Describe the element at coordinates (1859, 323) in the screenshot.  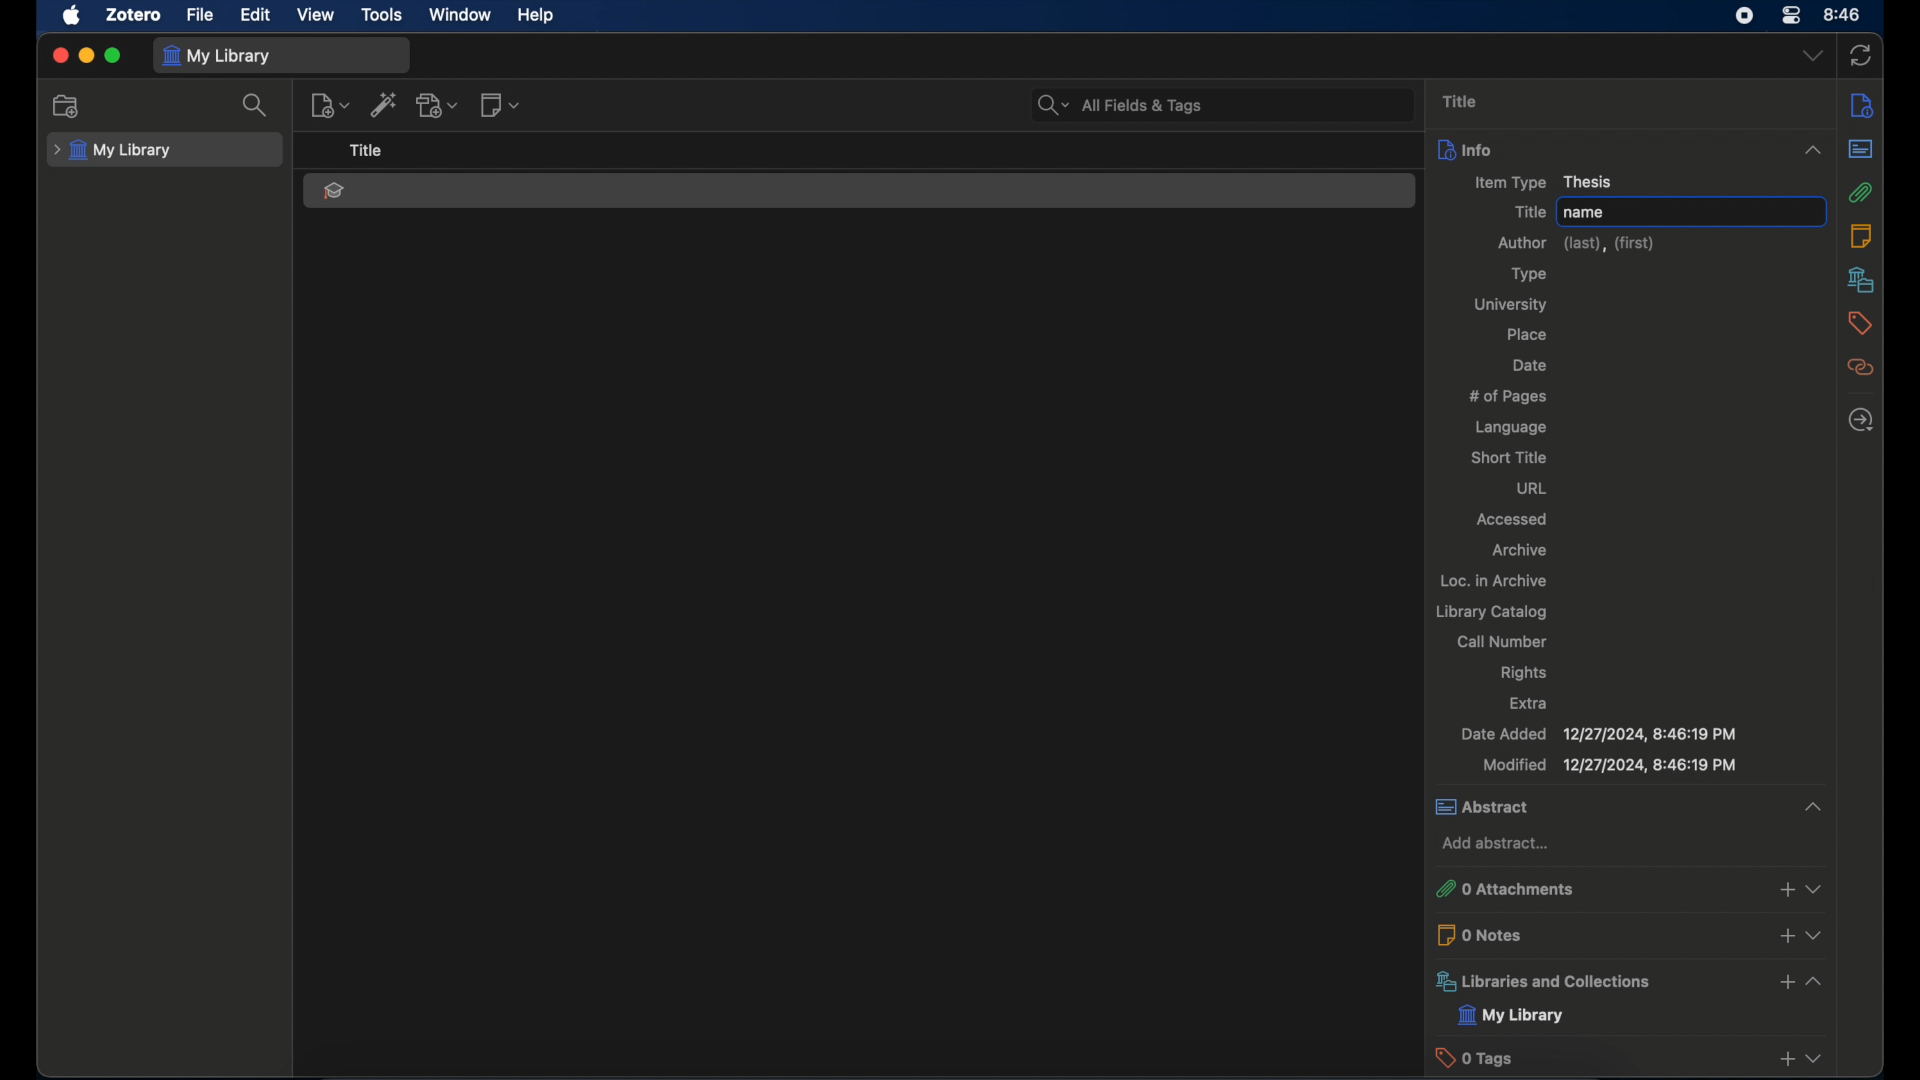
I see `tags` at that location.